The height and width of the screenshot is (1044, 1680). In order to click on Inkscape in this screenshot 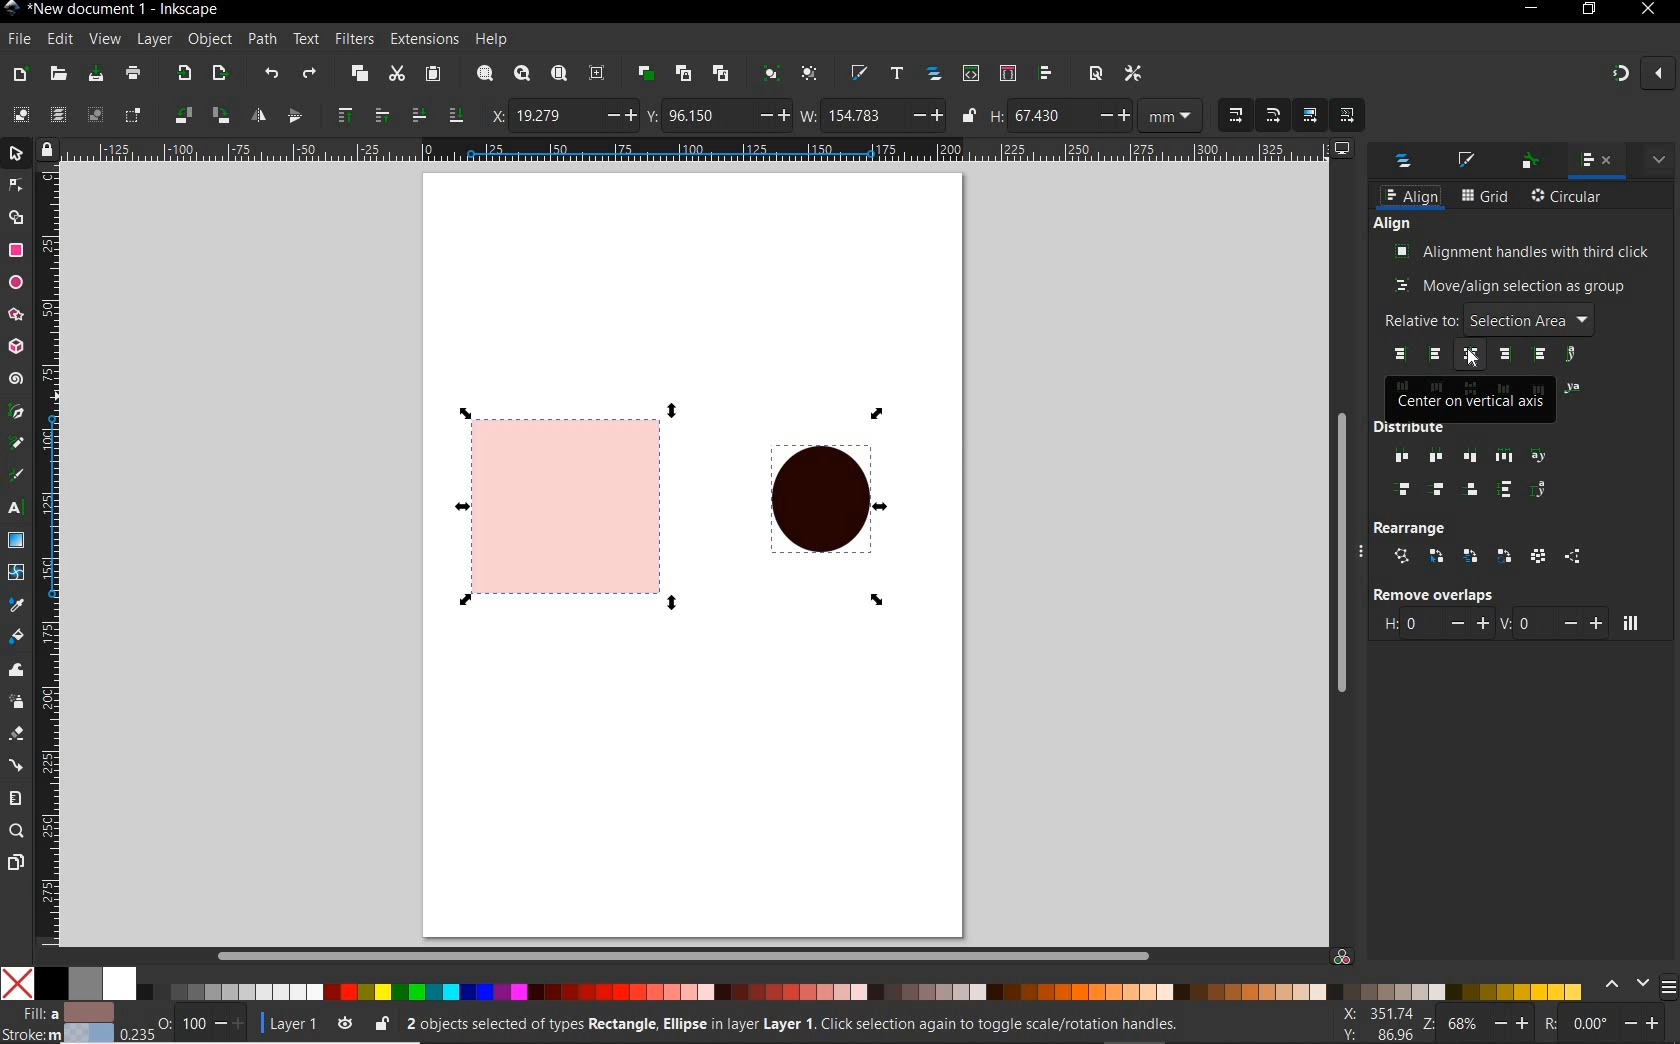, I will do `click(13, 10)`.